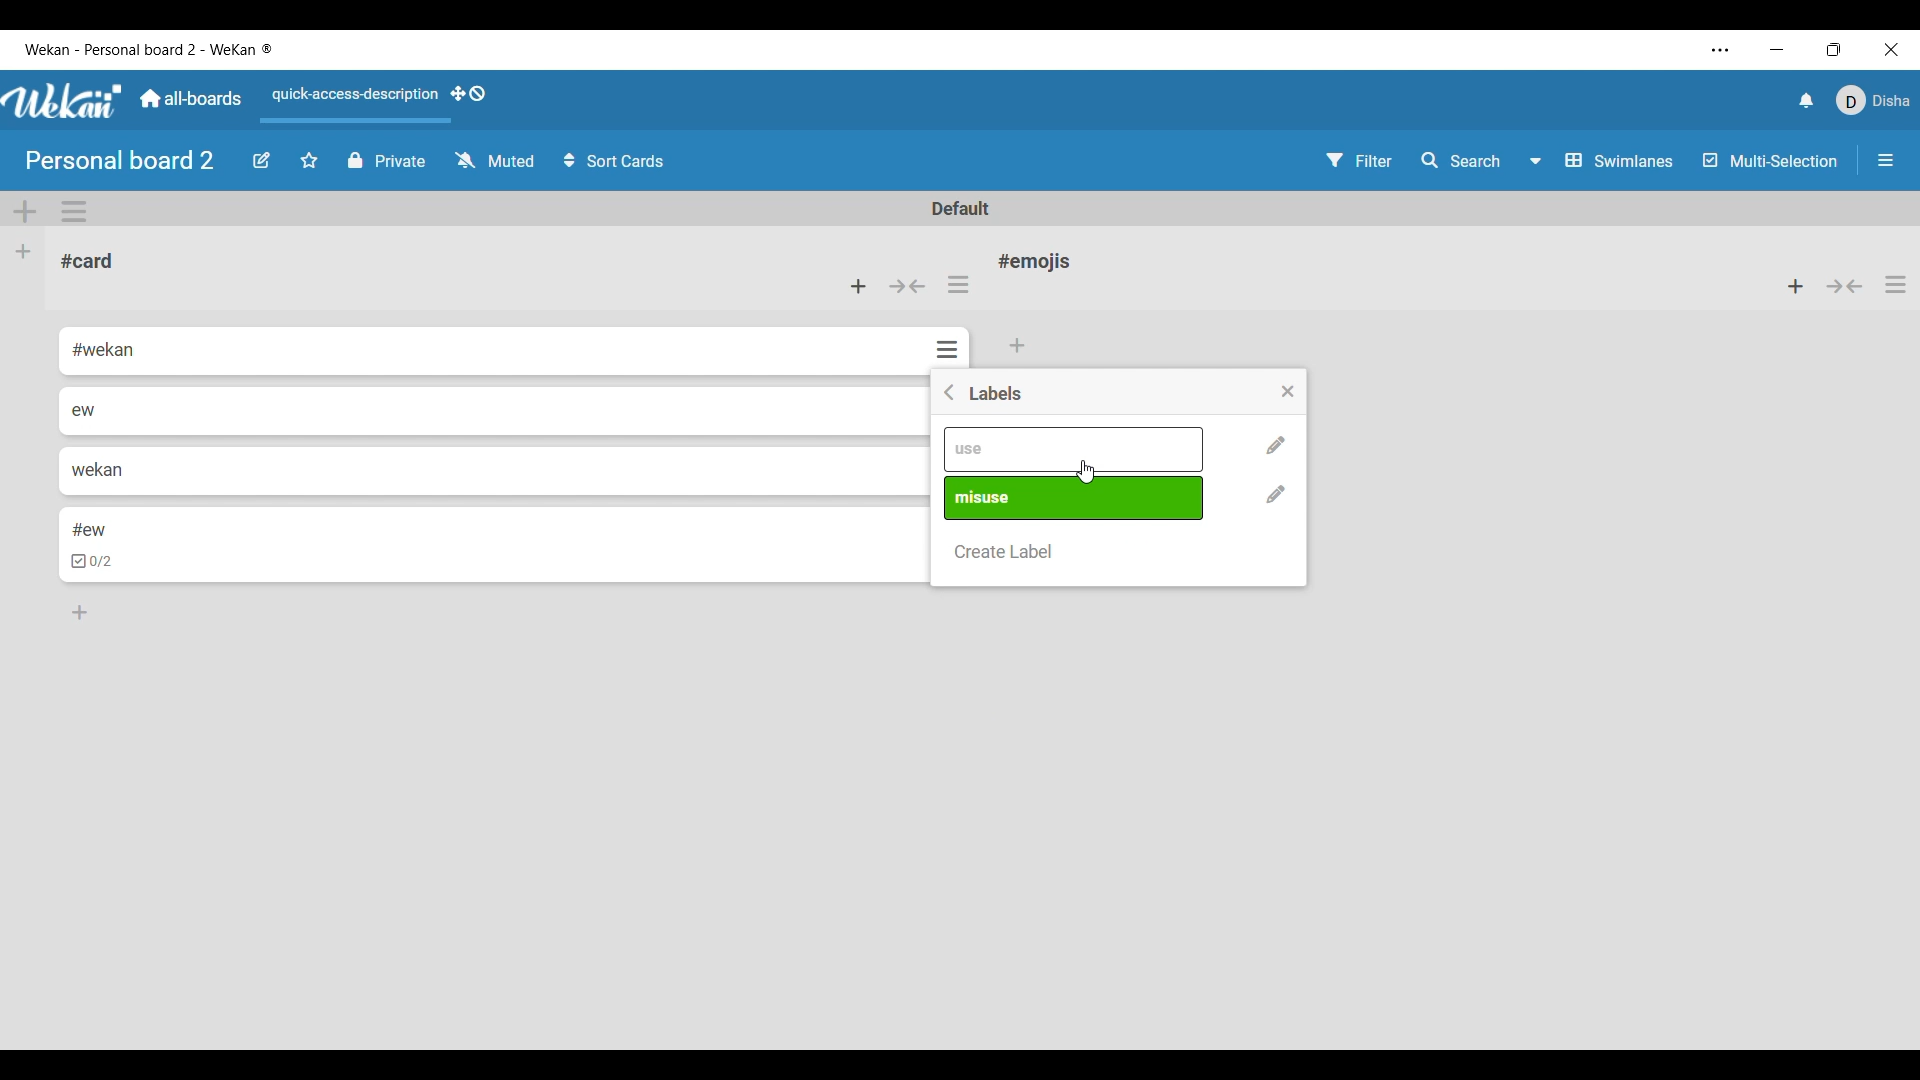  I want to click on Close interface , so click(1892, 49).